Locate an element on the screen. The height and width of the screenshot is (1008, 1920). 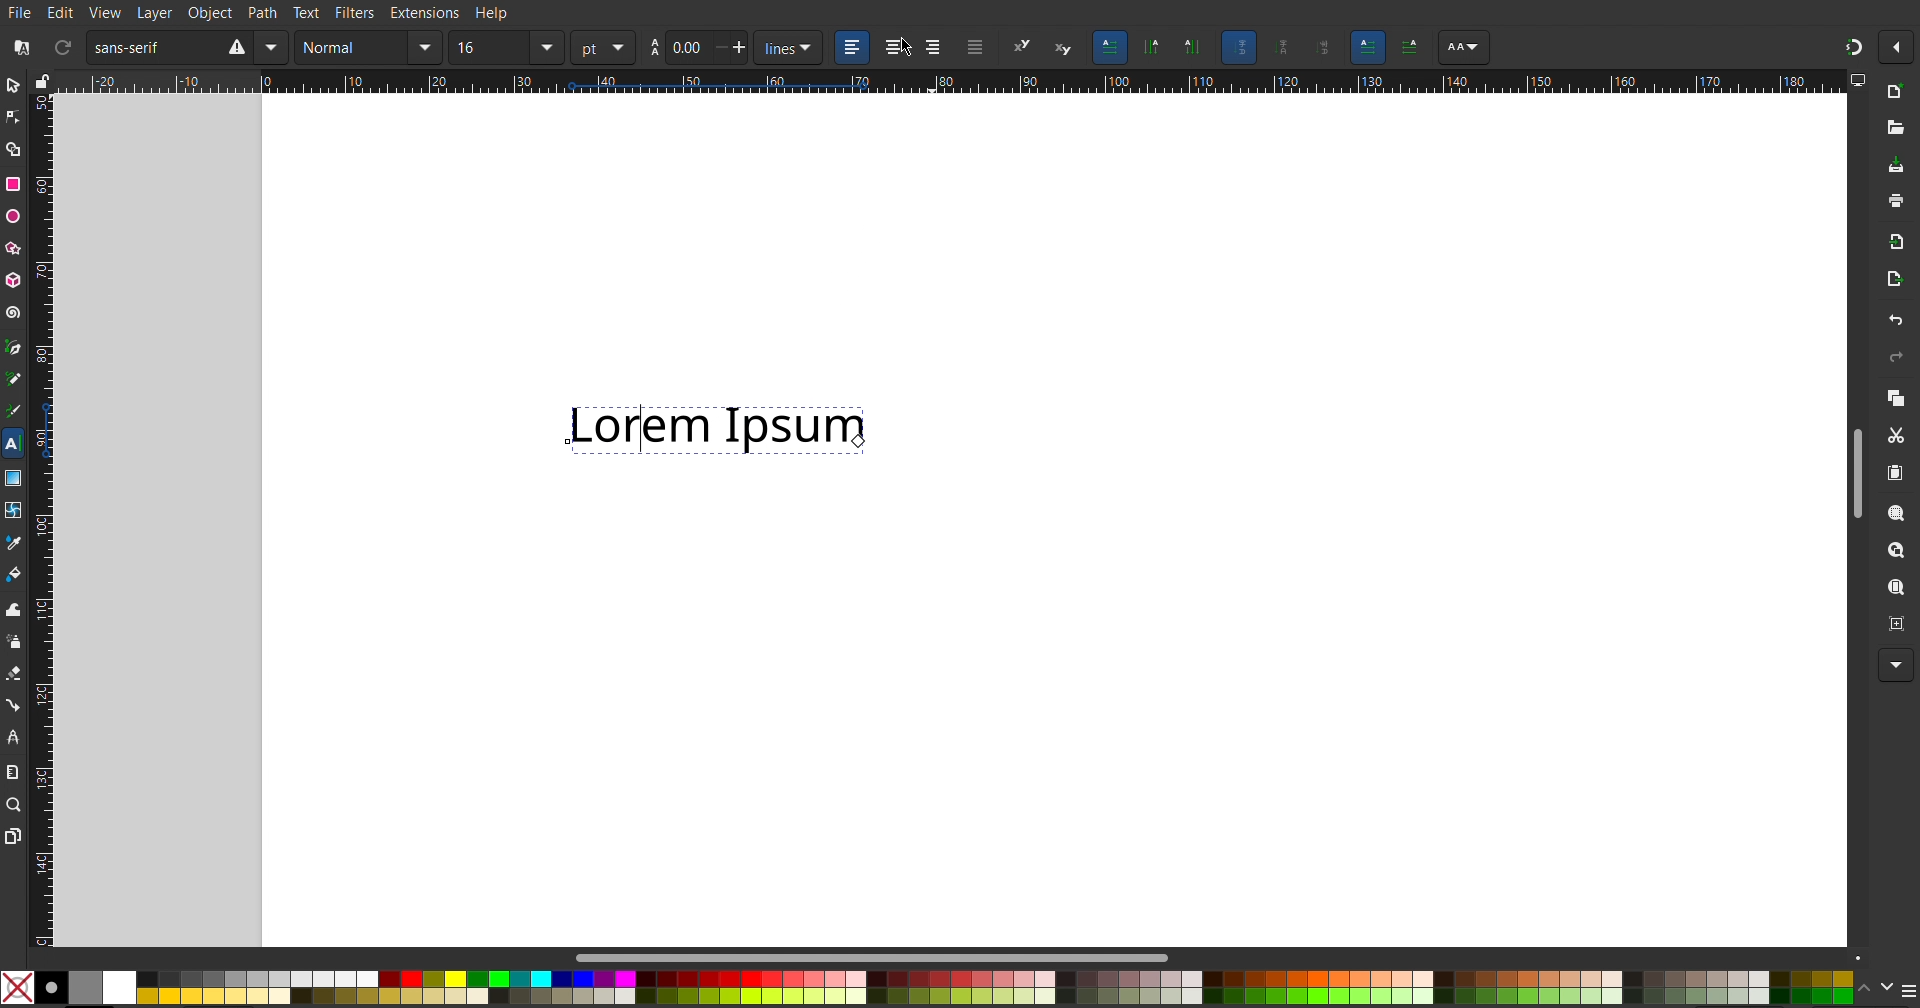
Open is located at coordinates (1896, 127).